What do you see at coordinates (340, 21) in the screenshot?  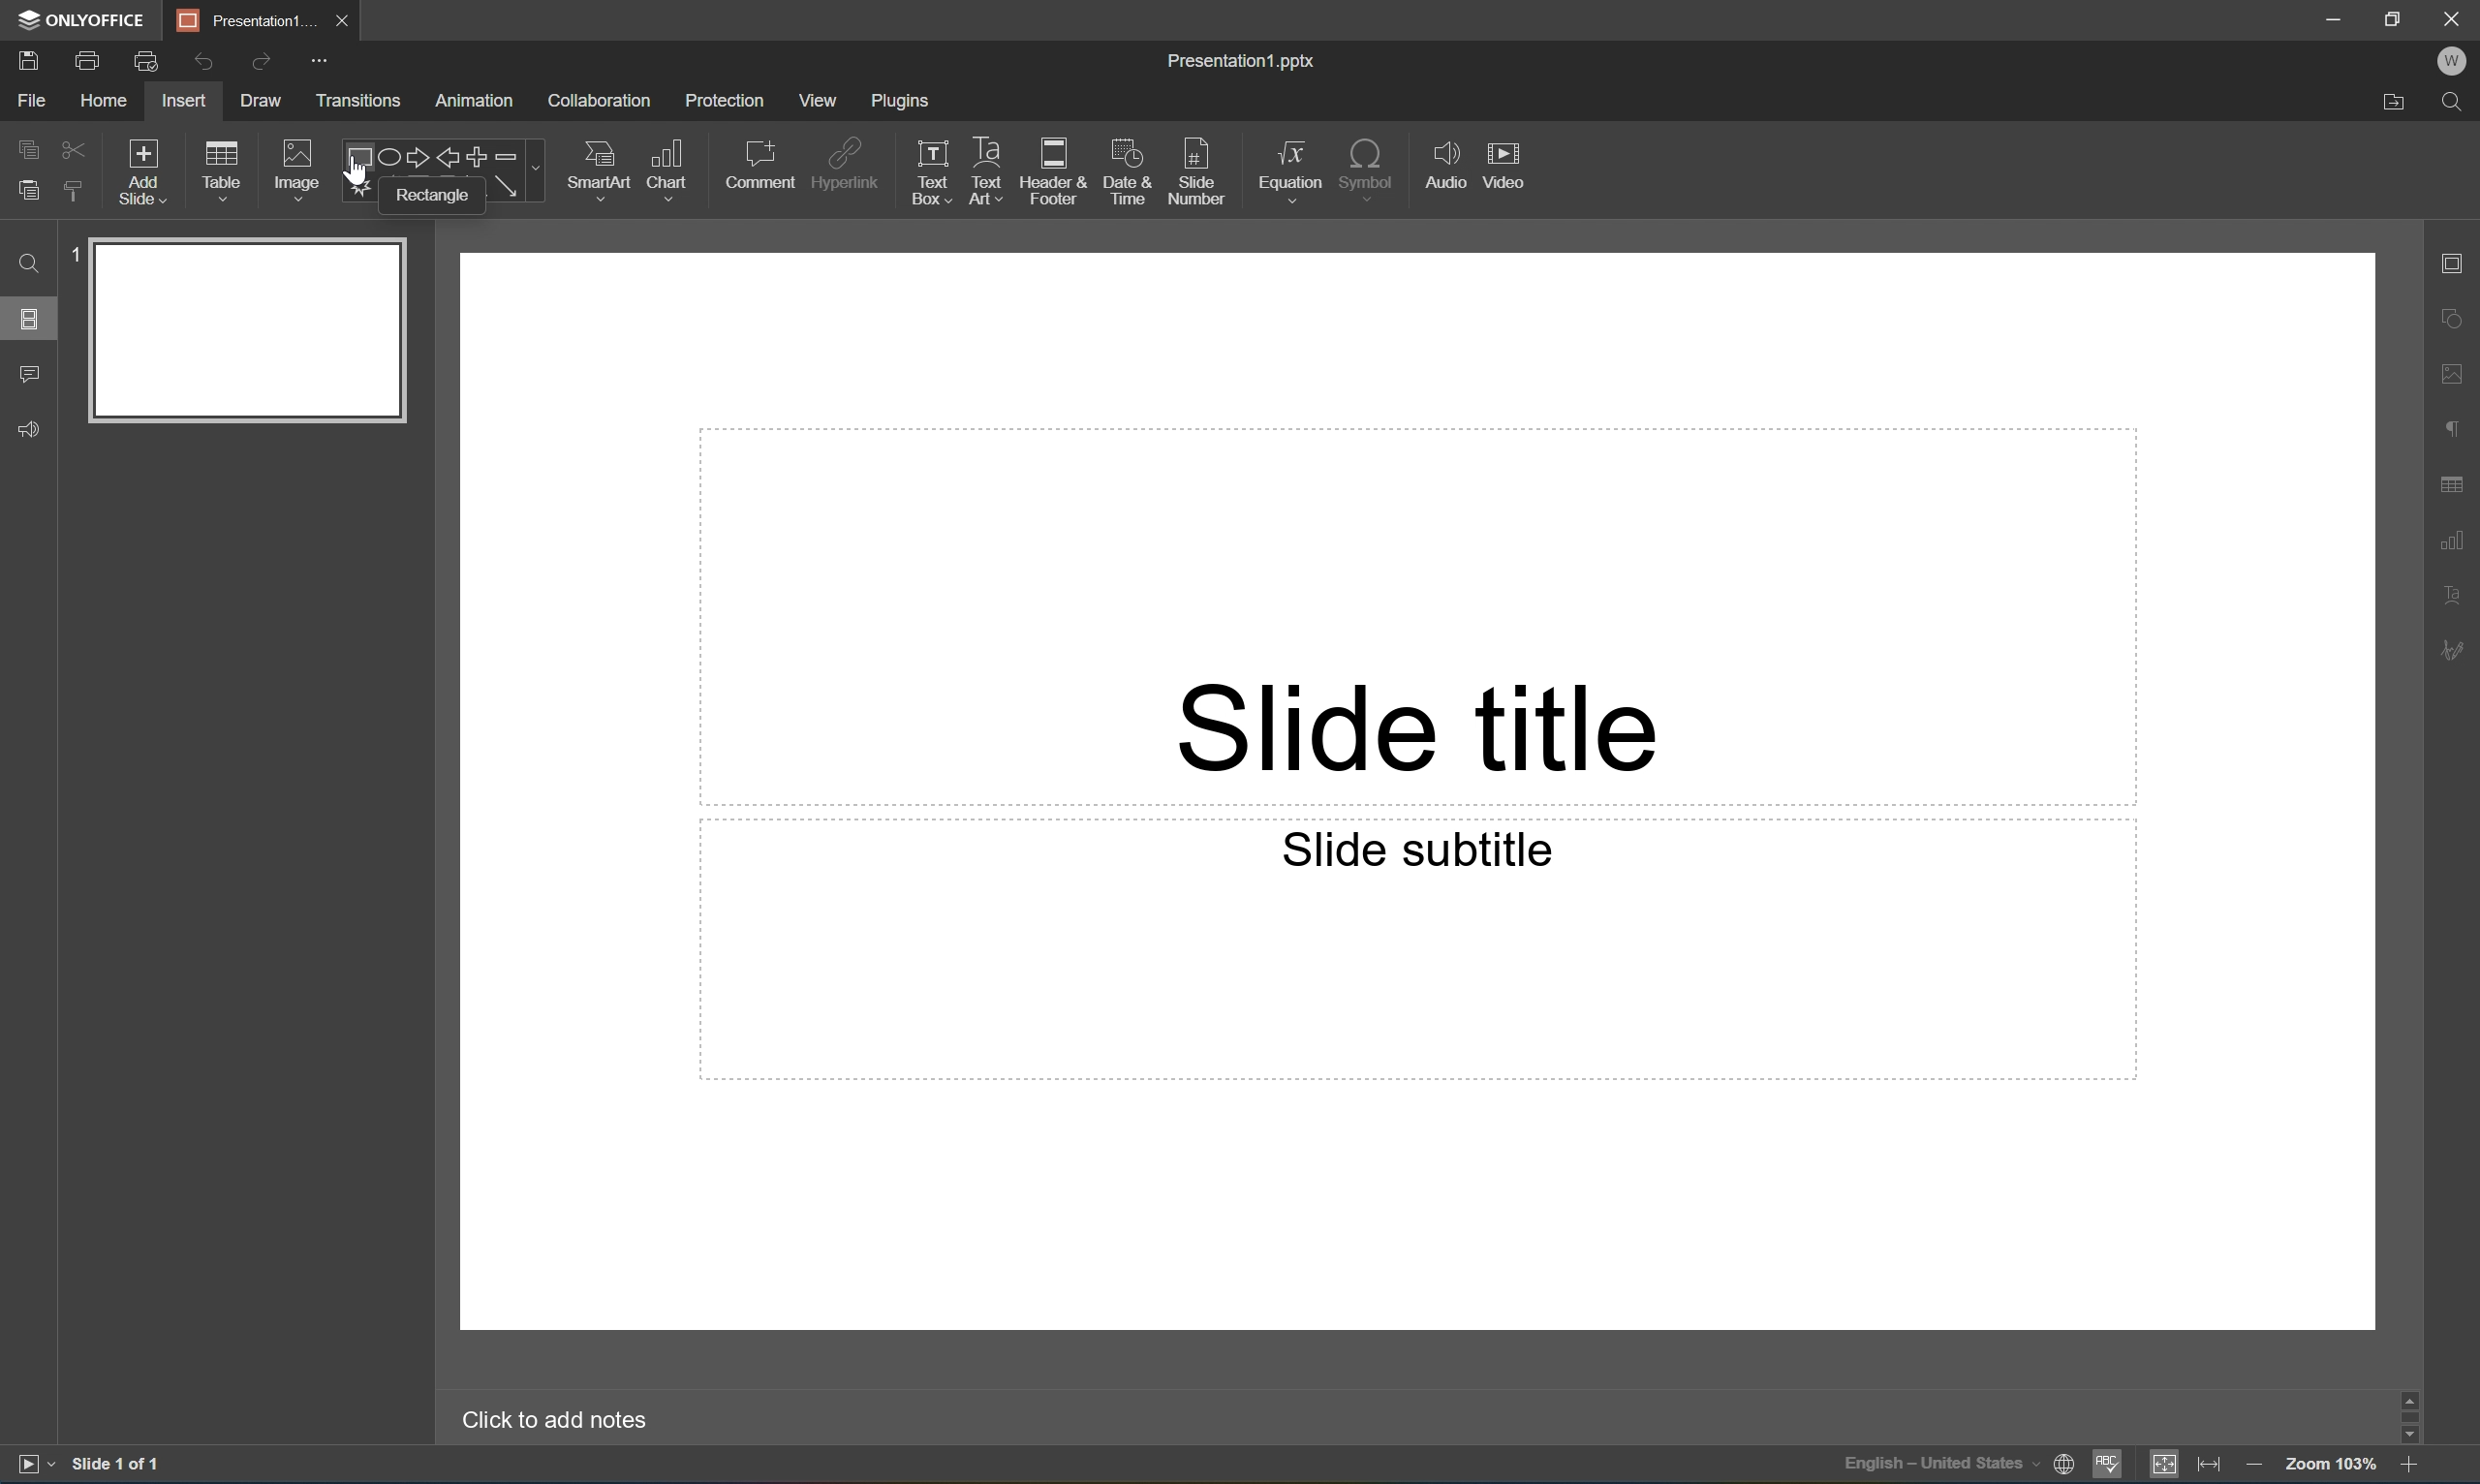 I see `Close` at bounding box center [340, 21].